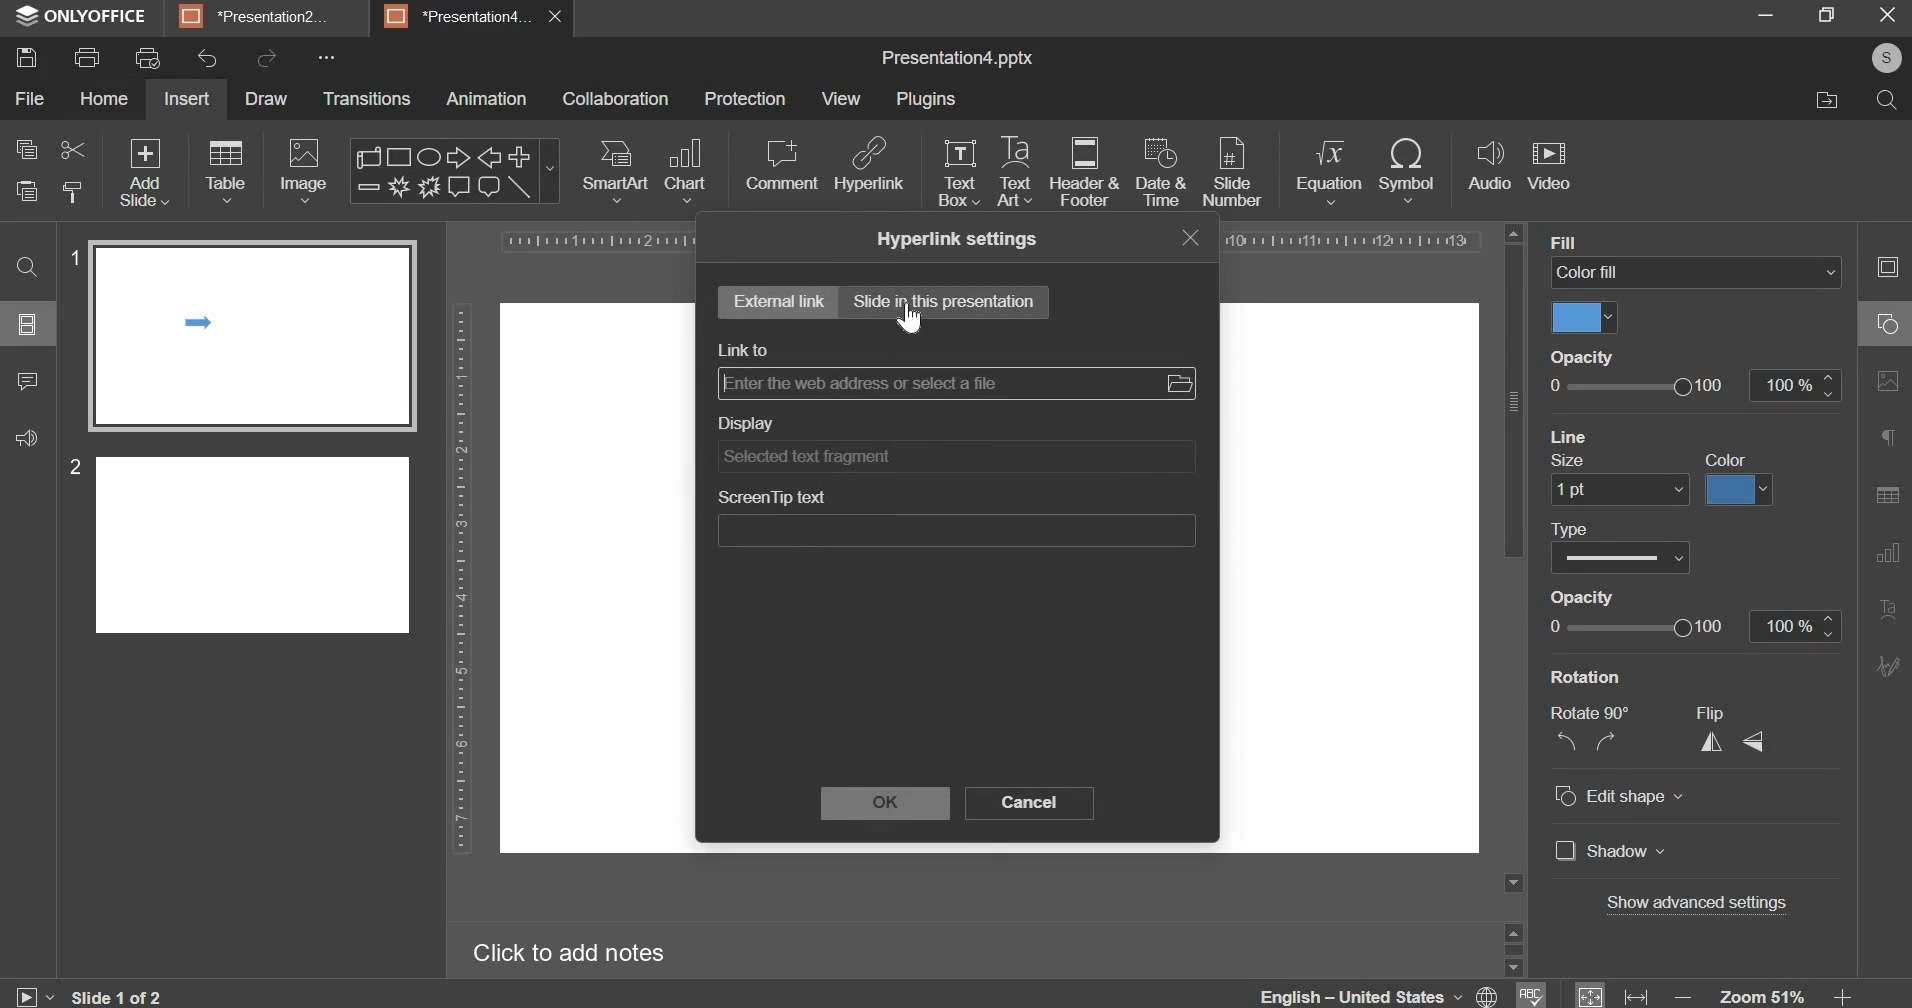 The height and width of the screenshot is (1008, 1912). Describe the element at coordinates (780, 166) in the screenshot. I see `comment` at that location.